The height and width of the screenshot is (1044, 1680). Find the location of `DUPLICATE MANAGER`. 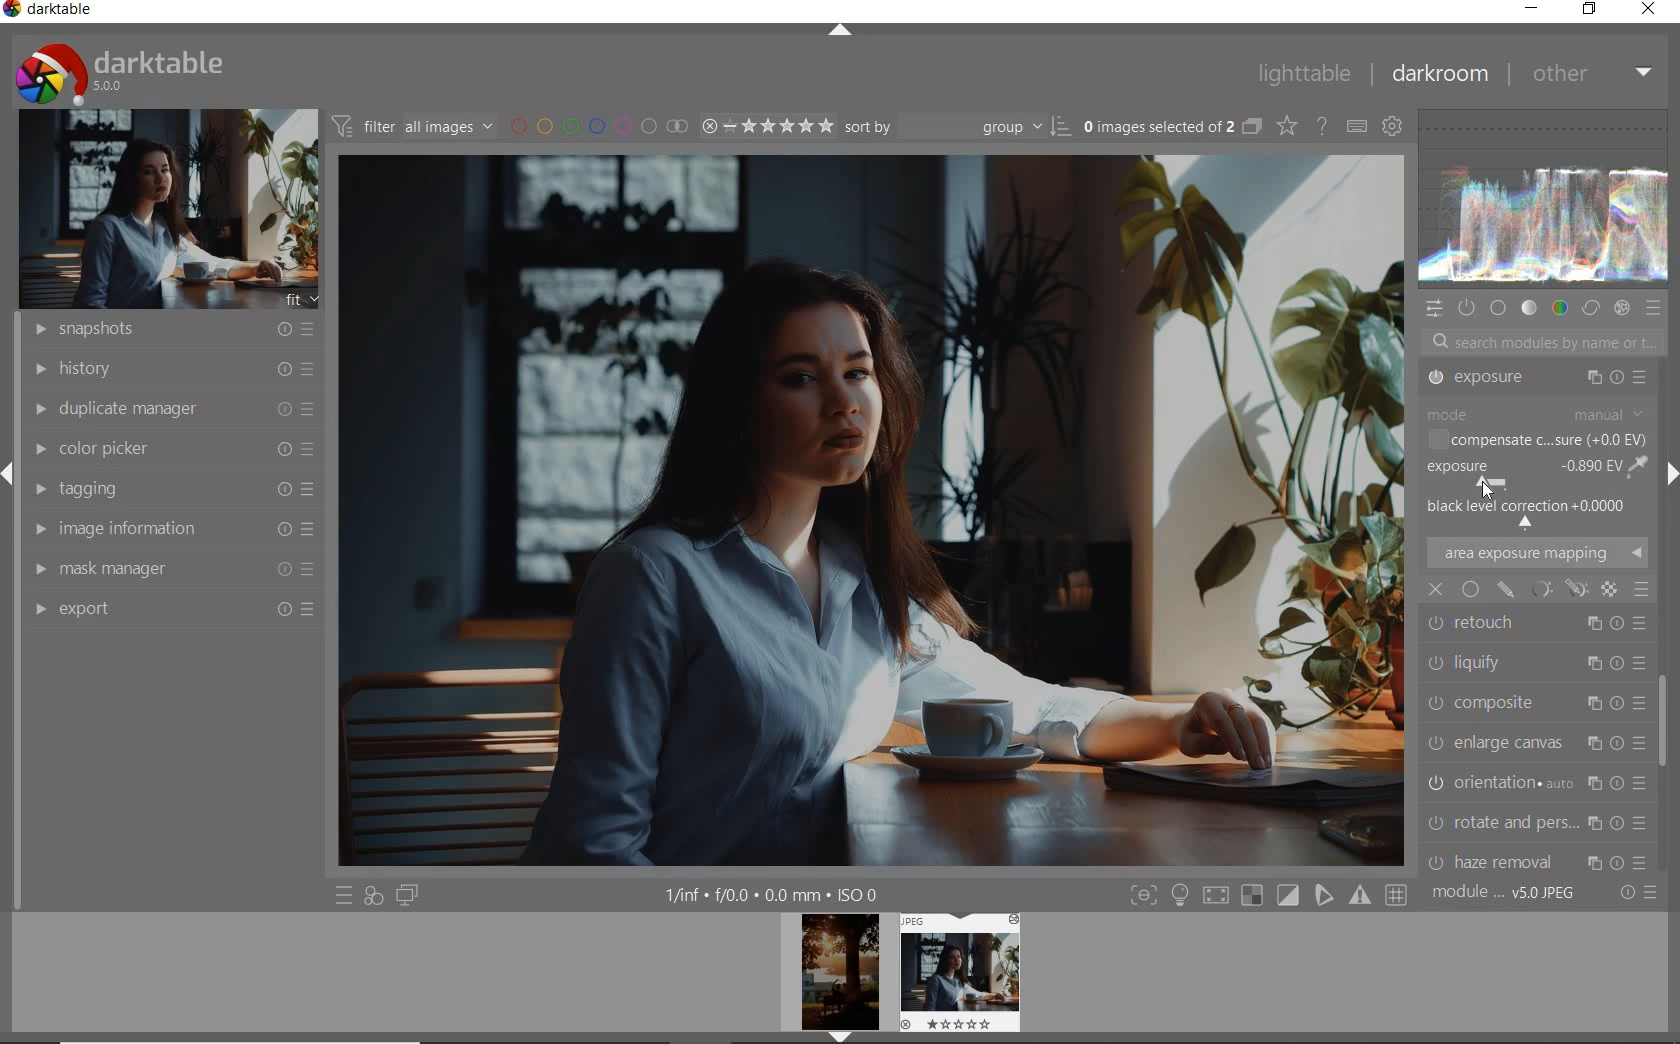

DUPLICATE MANAGER is located at coordinates (170, 409).